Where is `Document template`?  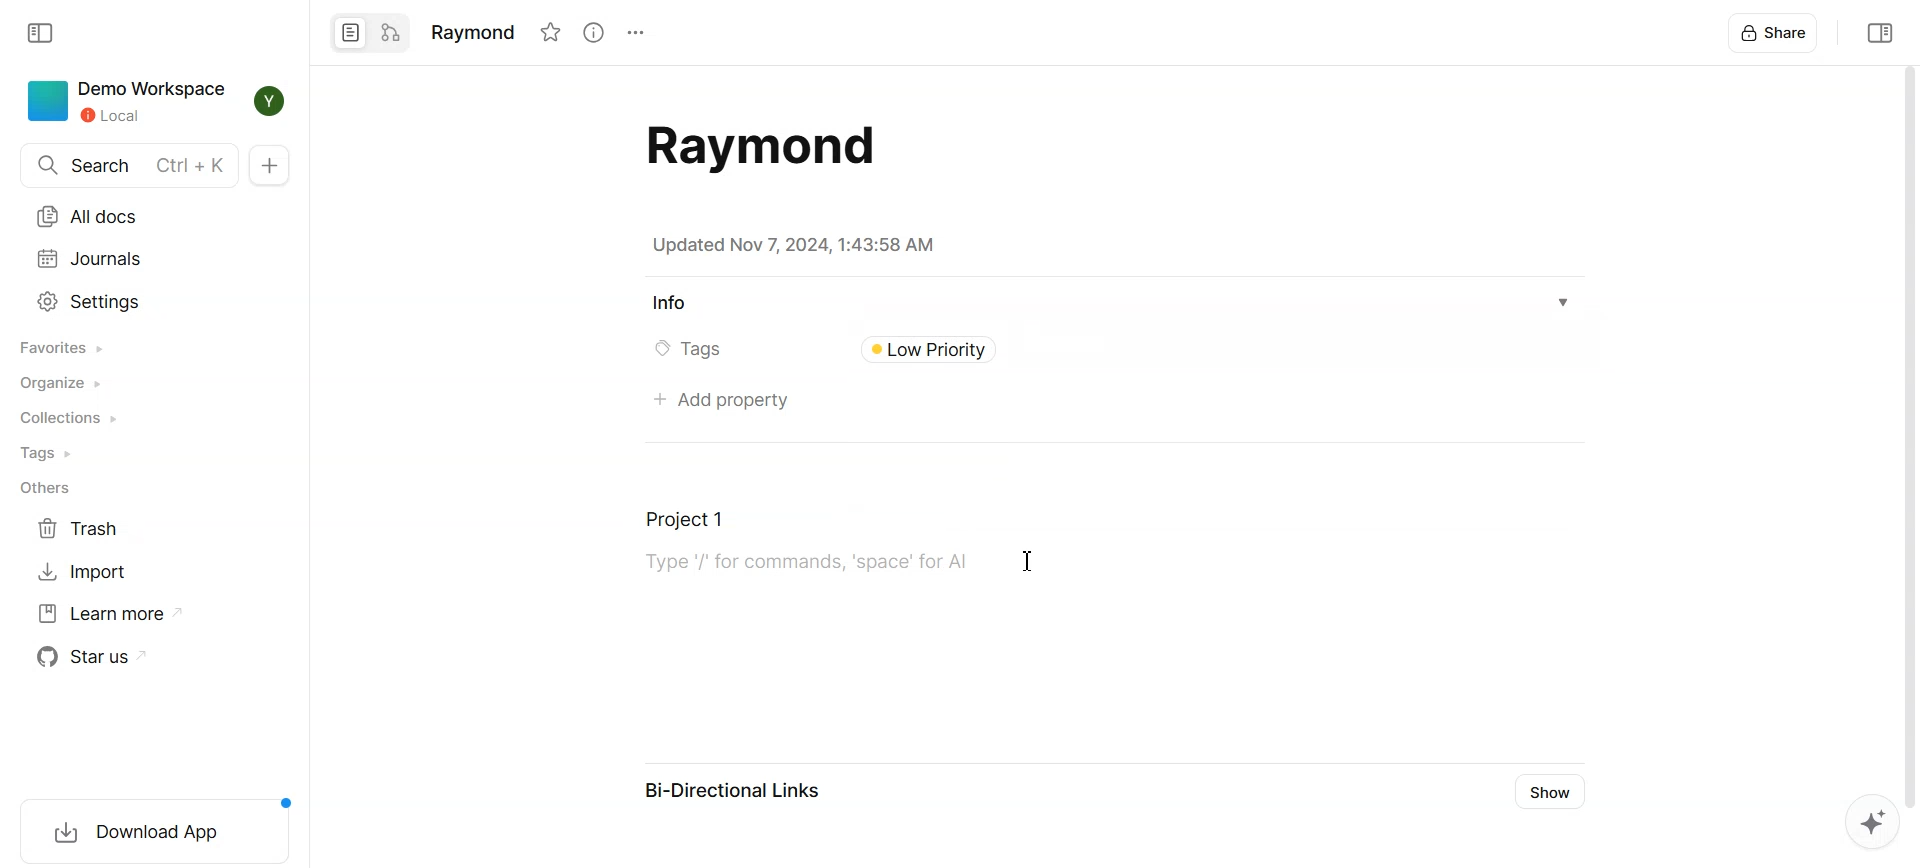
Document template is located at coordinates (754, 146).